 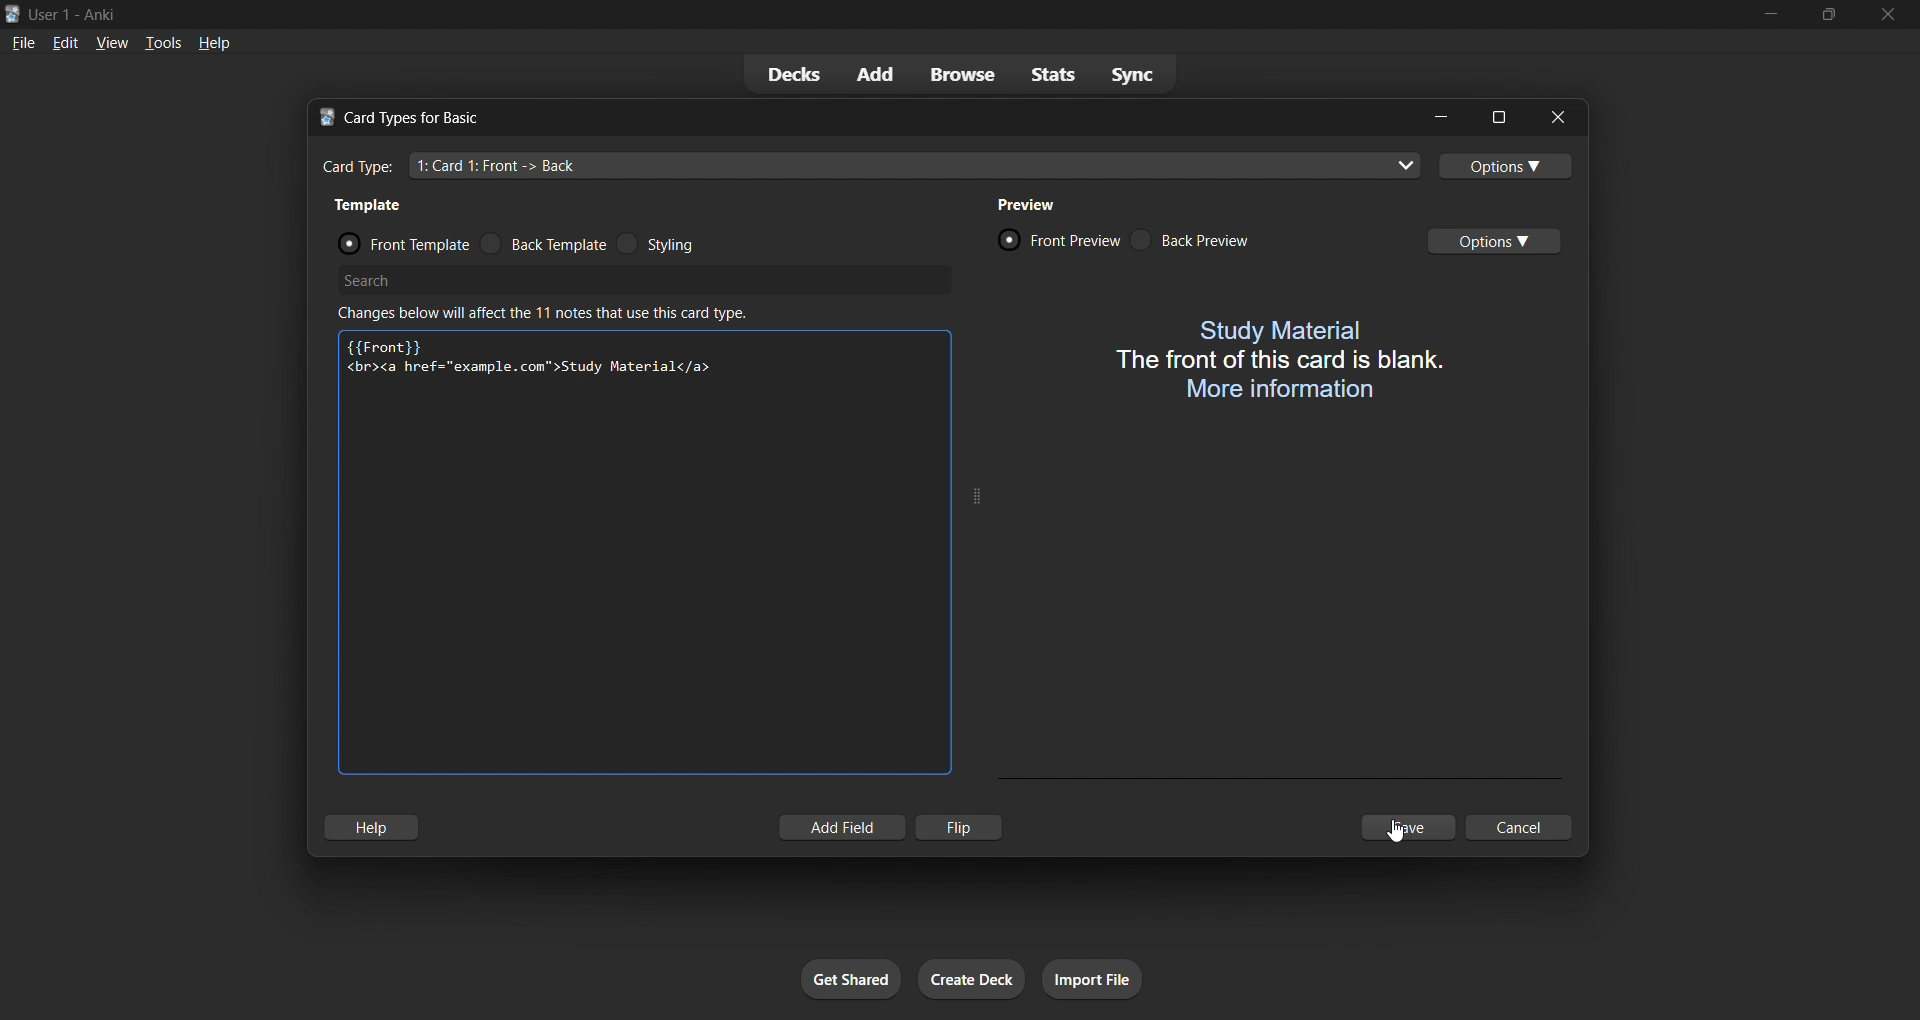 What do you see at coordinates (840, 828) in the screenshot?
I see `add field` at bounding box center [840, 828].